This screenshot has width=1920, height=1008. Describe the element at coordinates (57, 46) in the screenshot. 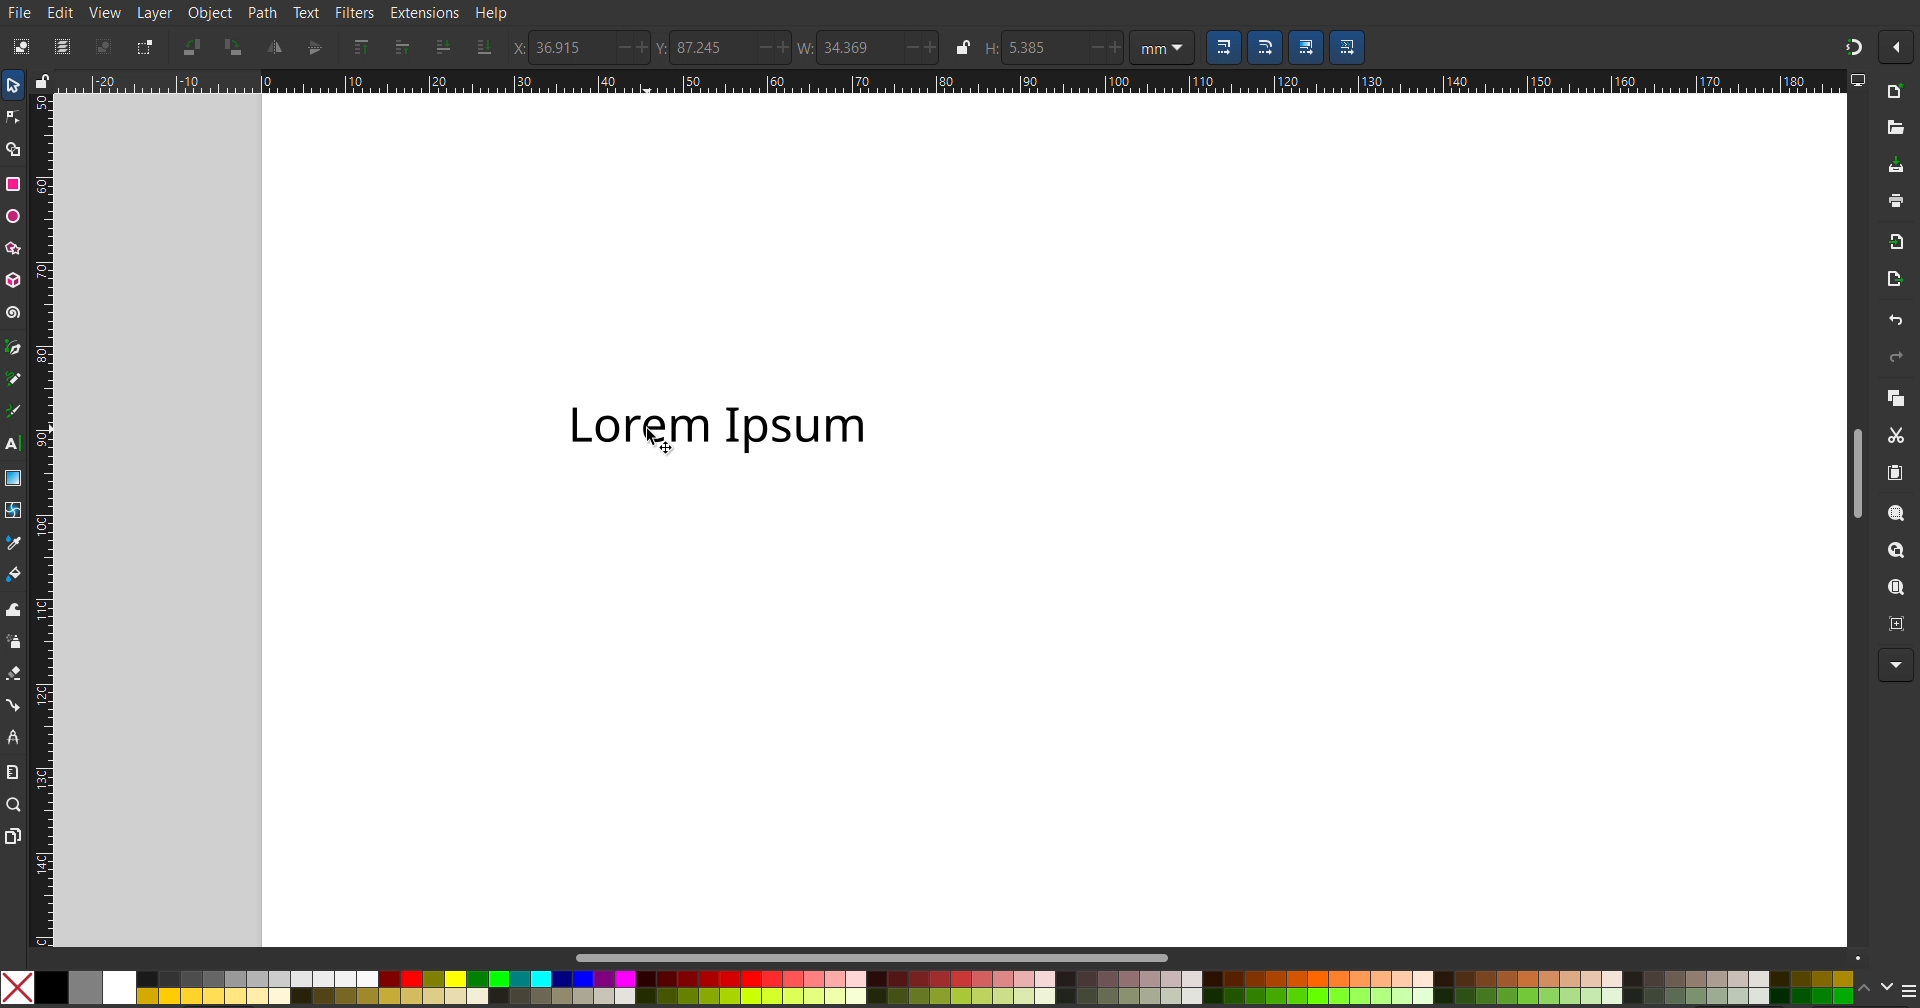

I see `Select All` at that location.